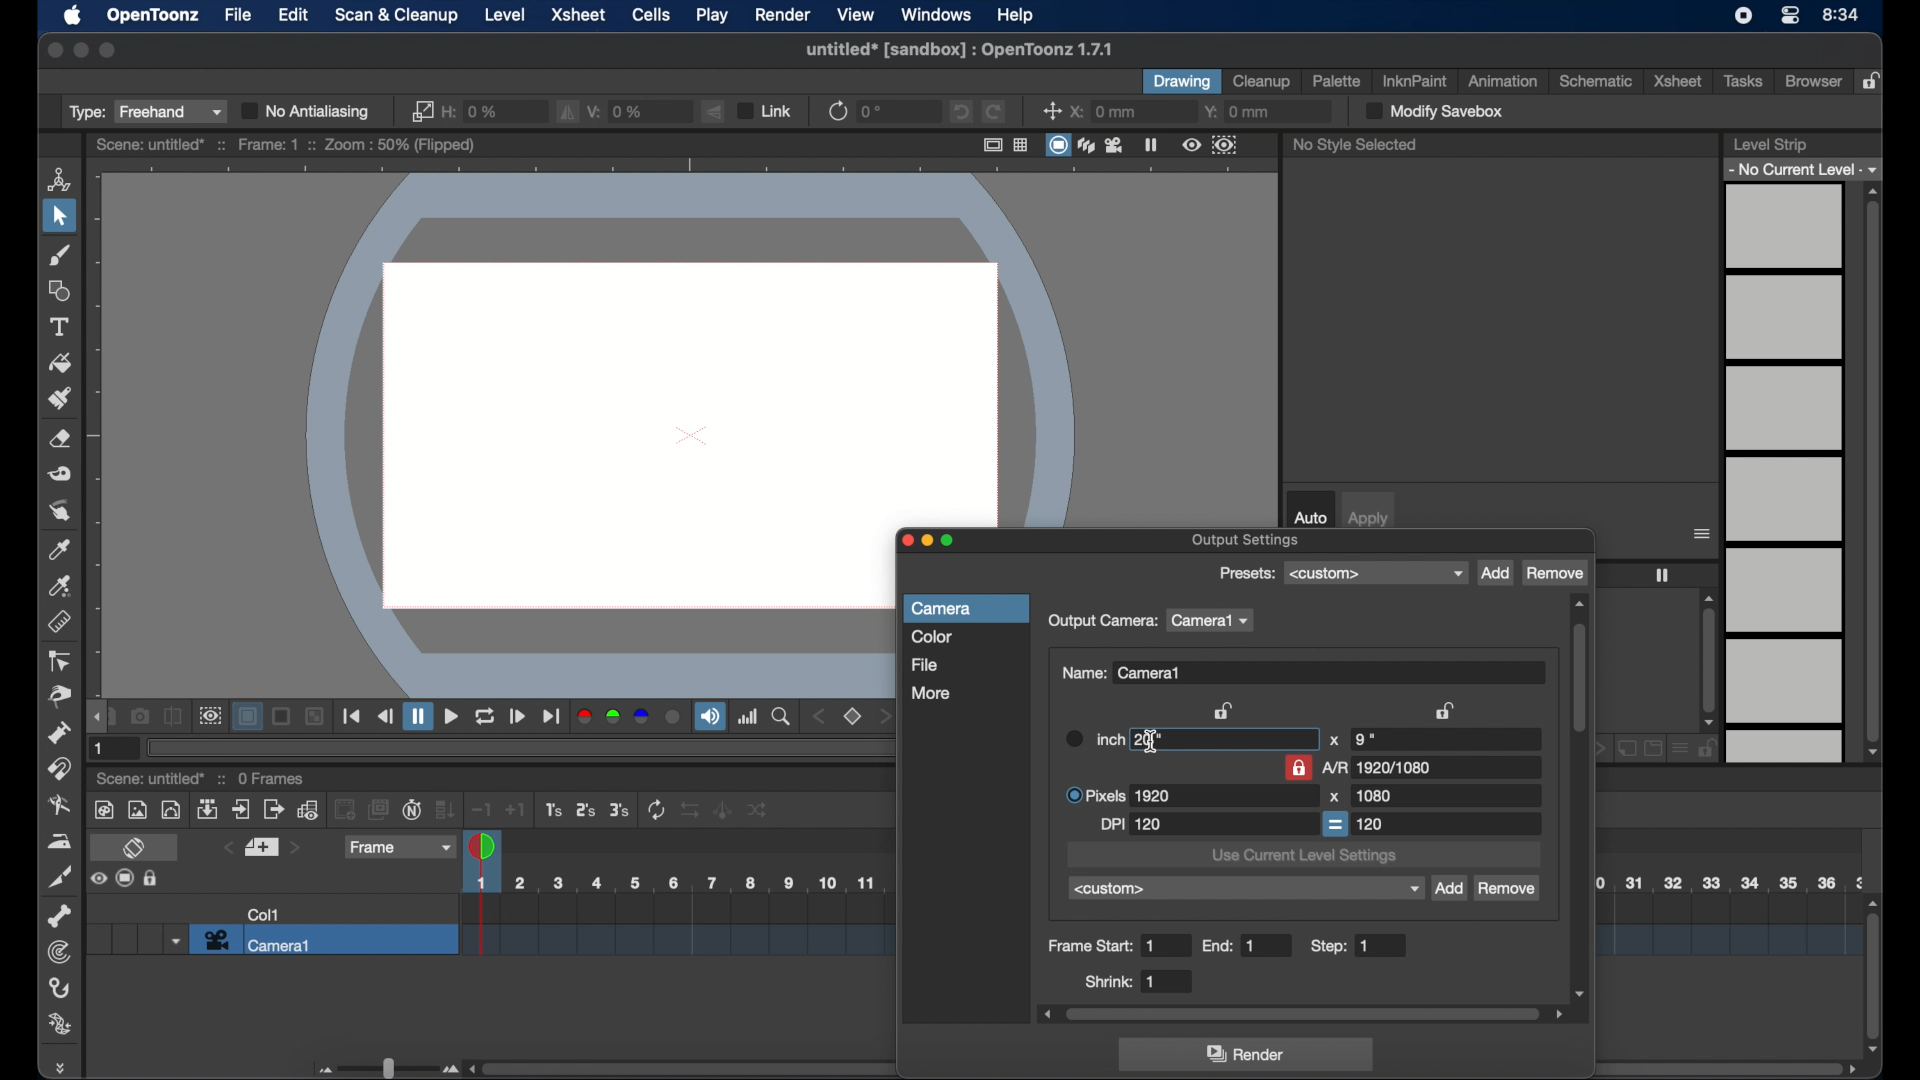  Describe the element at coordinates (316, 717) in the screenshot. I see `` at that location.